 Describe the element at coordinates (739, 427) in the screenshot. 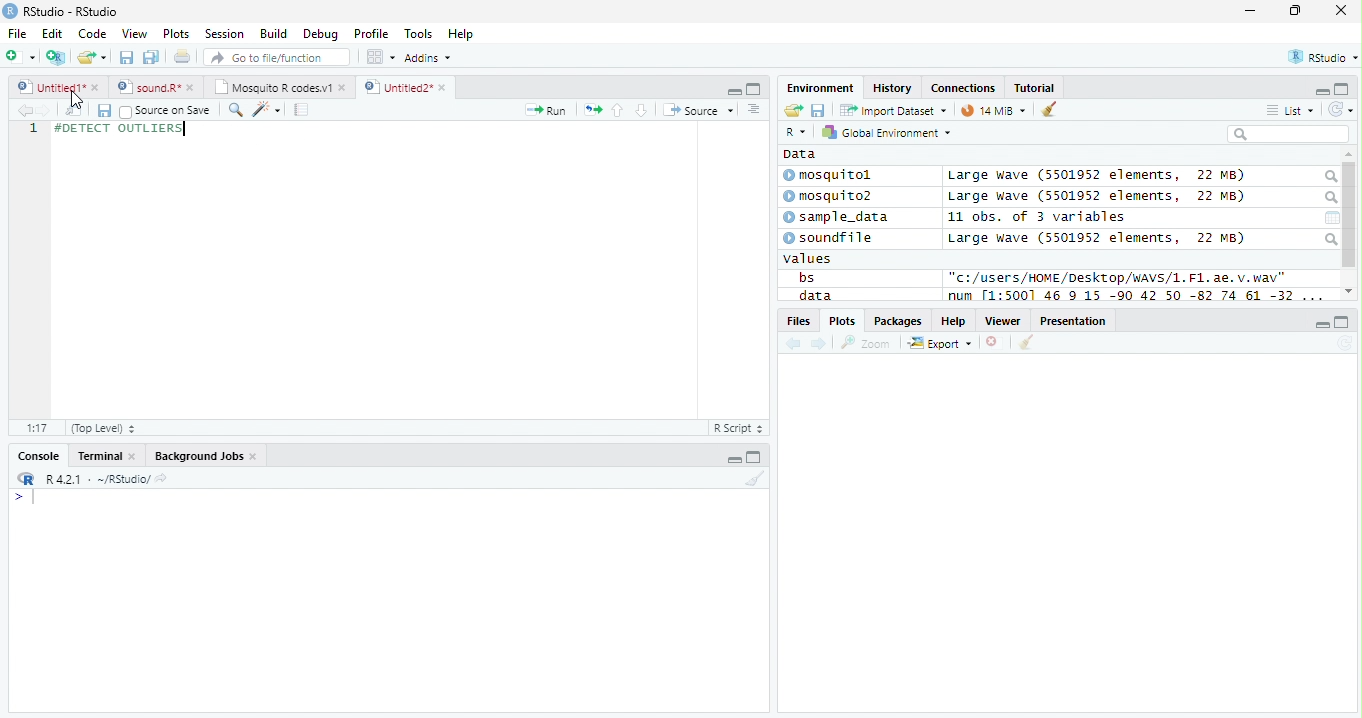

I see `R Script` at that location.